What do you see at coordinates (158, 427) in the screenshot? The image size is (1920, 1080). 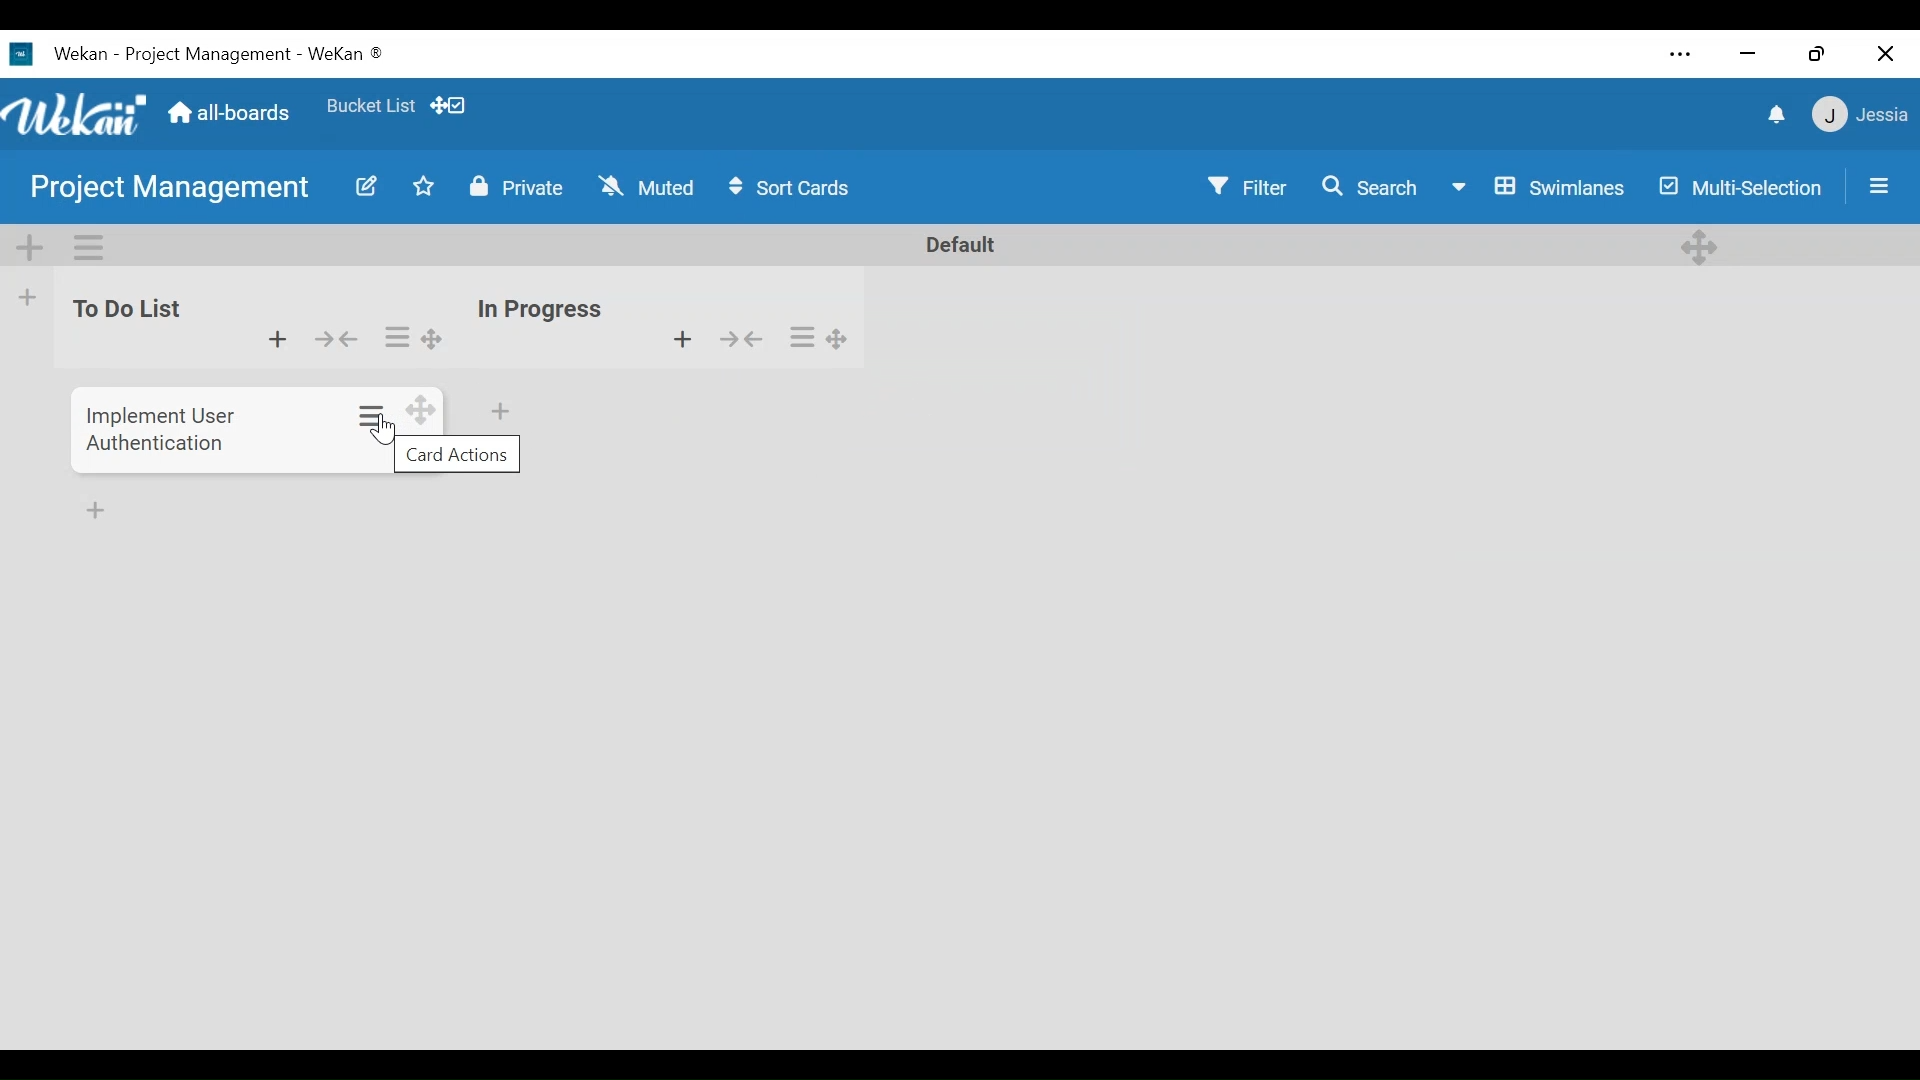 I see `Card` at bounding box center [158, 427].